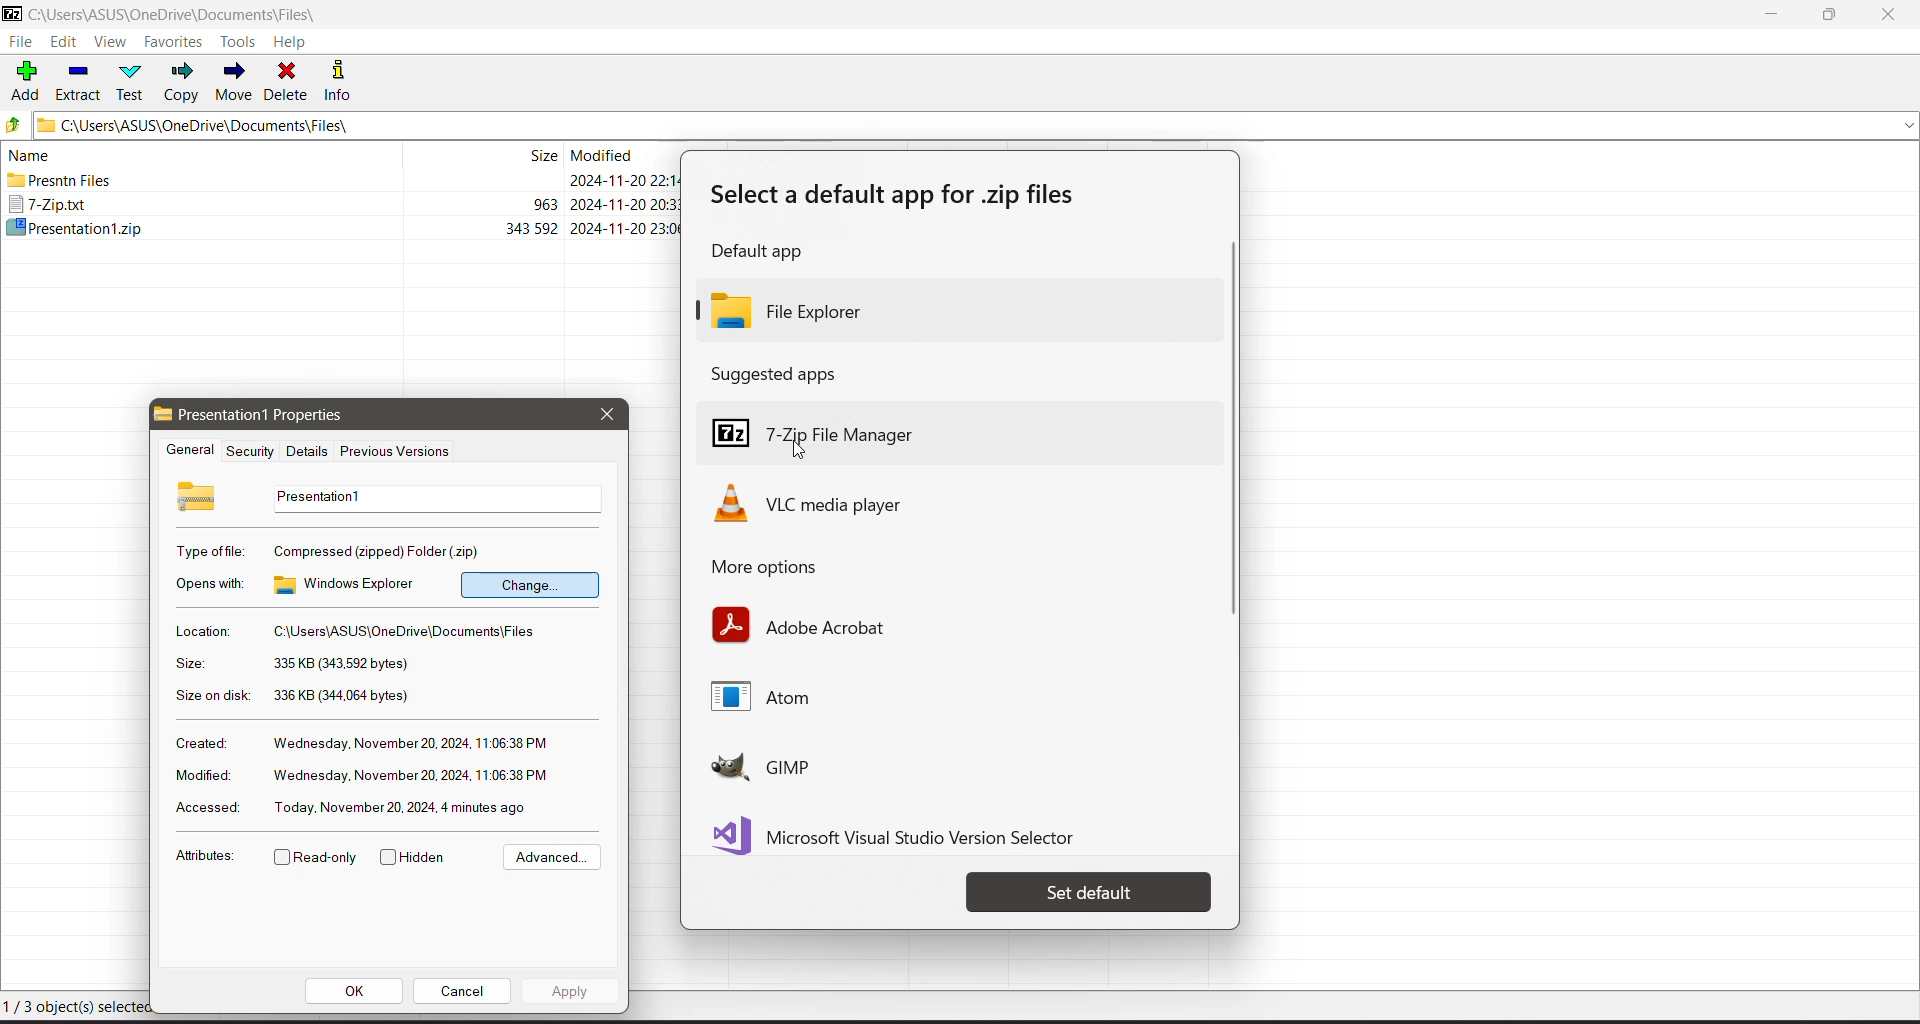  What do you see at coordinates (316, 859) in the screenshot?
I see `Read-only - Click to enable/disable` at bounding box center [316, 859].